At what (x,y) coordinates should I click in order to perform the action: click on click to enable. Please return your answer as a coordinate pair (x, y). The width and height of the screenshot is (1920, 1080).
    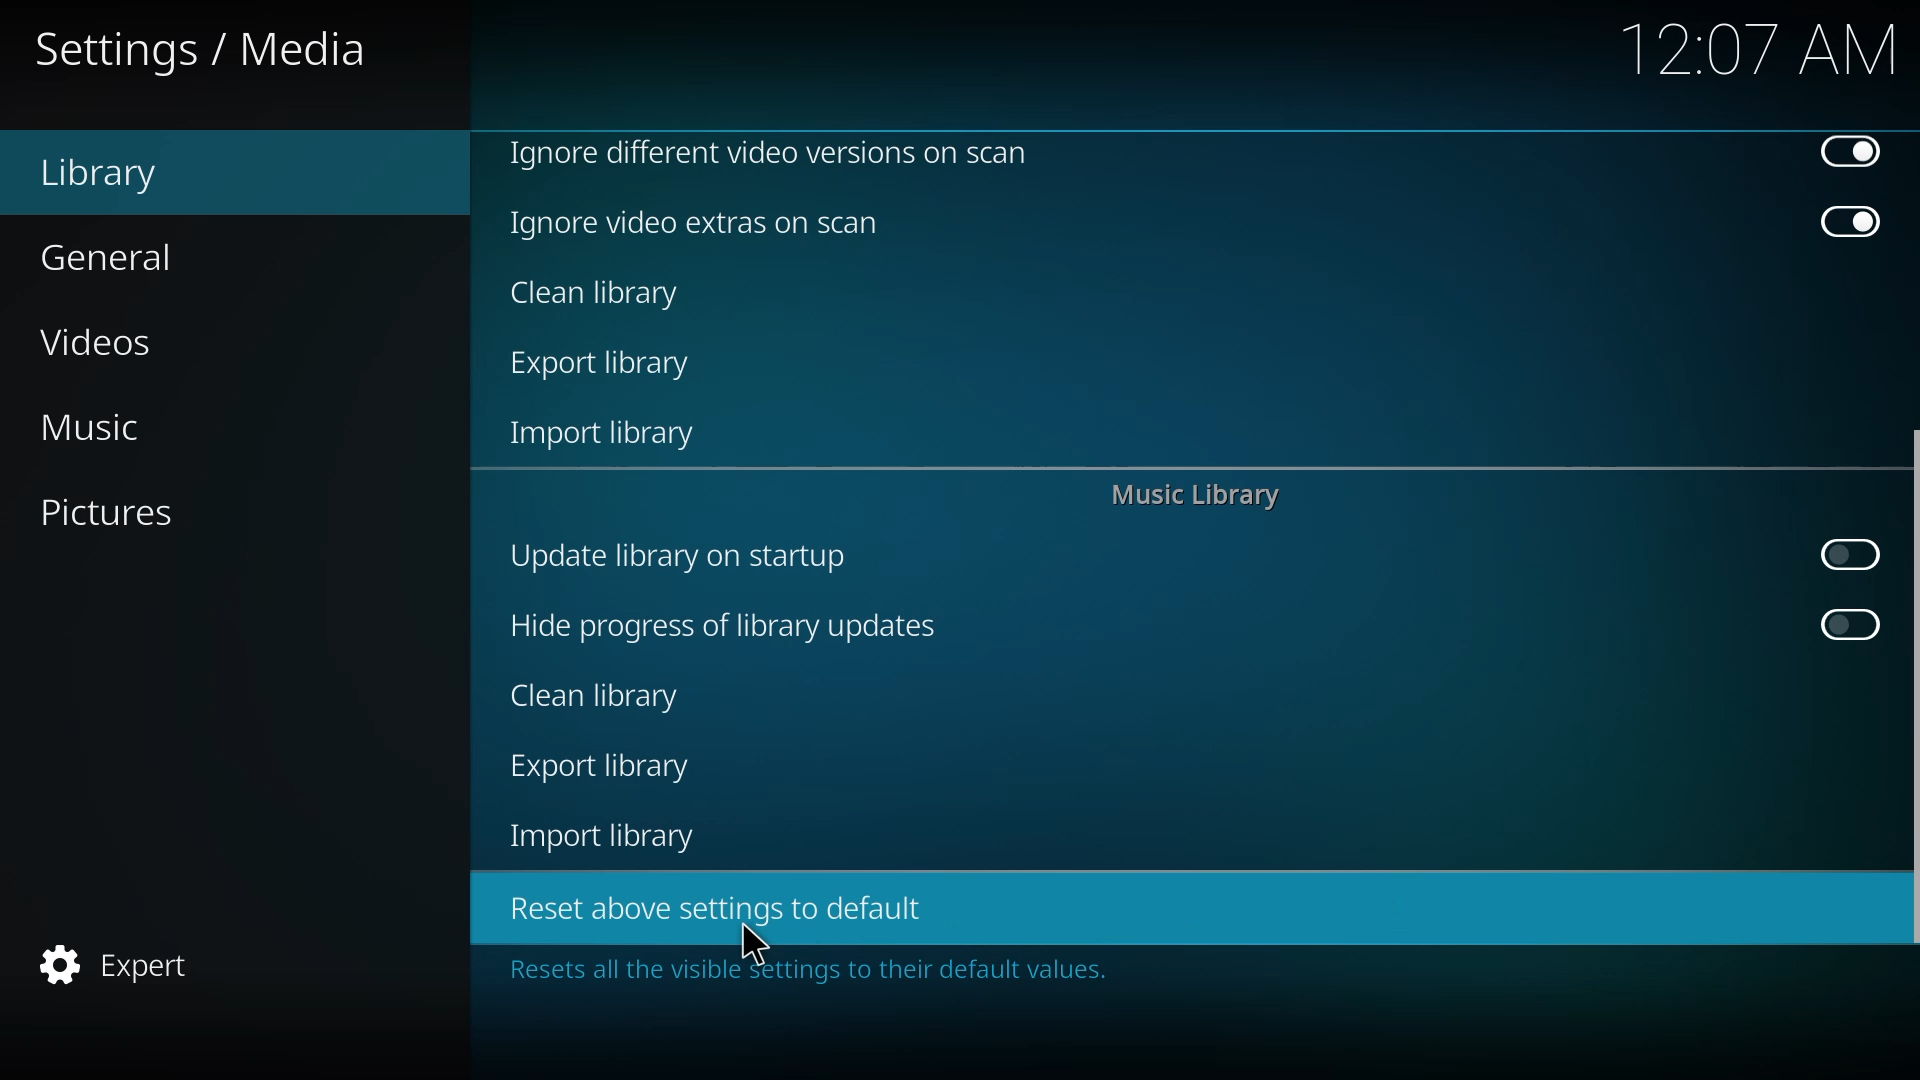
    Looking at the image, I should click on (1844, 555).